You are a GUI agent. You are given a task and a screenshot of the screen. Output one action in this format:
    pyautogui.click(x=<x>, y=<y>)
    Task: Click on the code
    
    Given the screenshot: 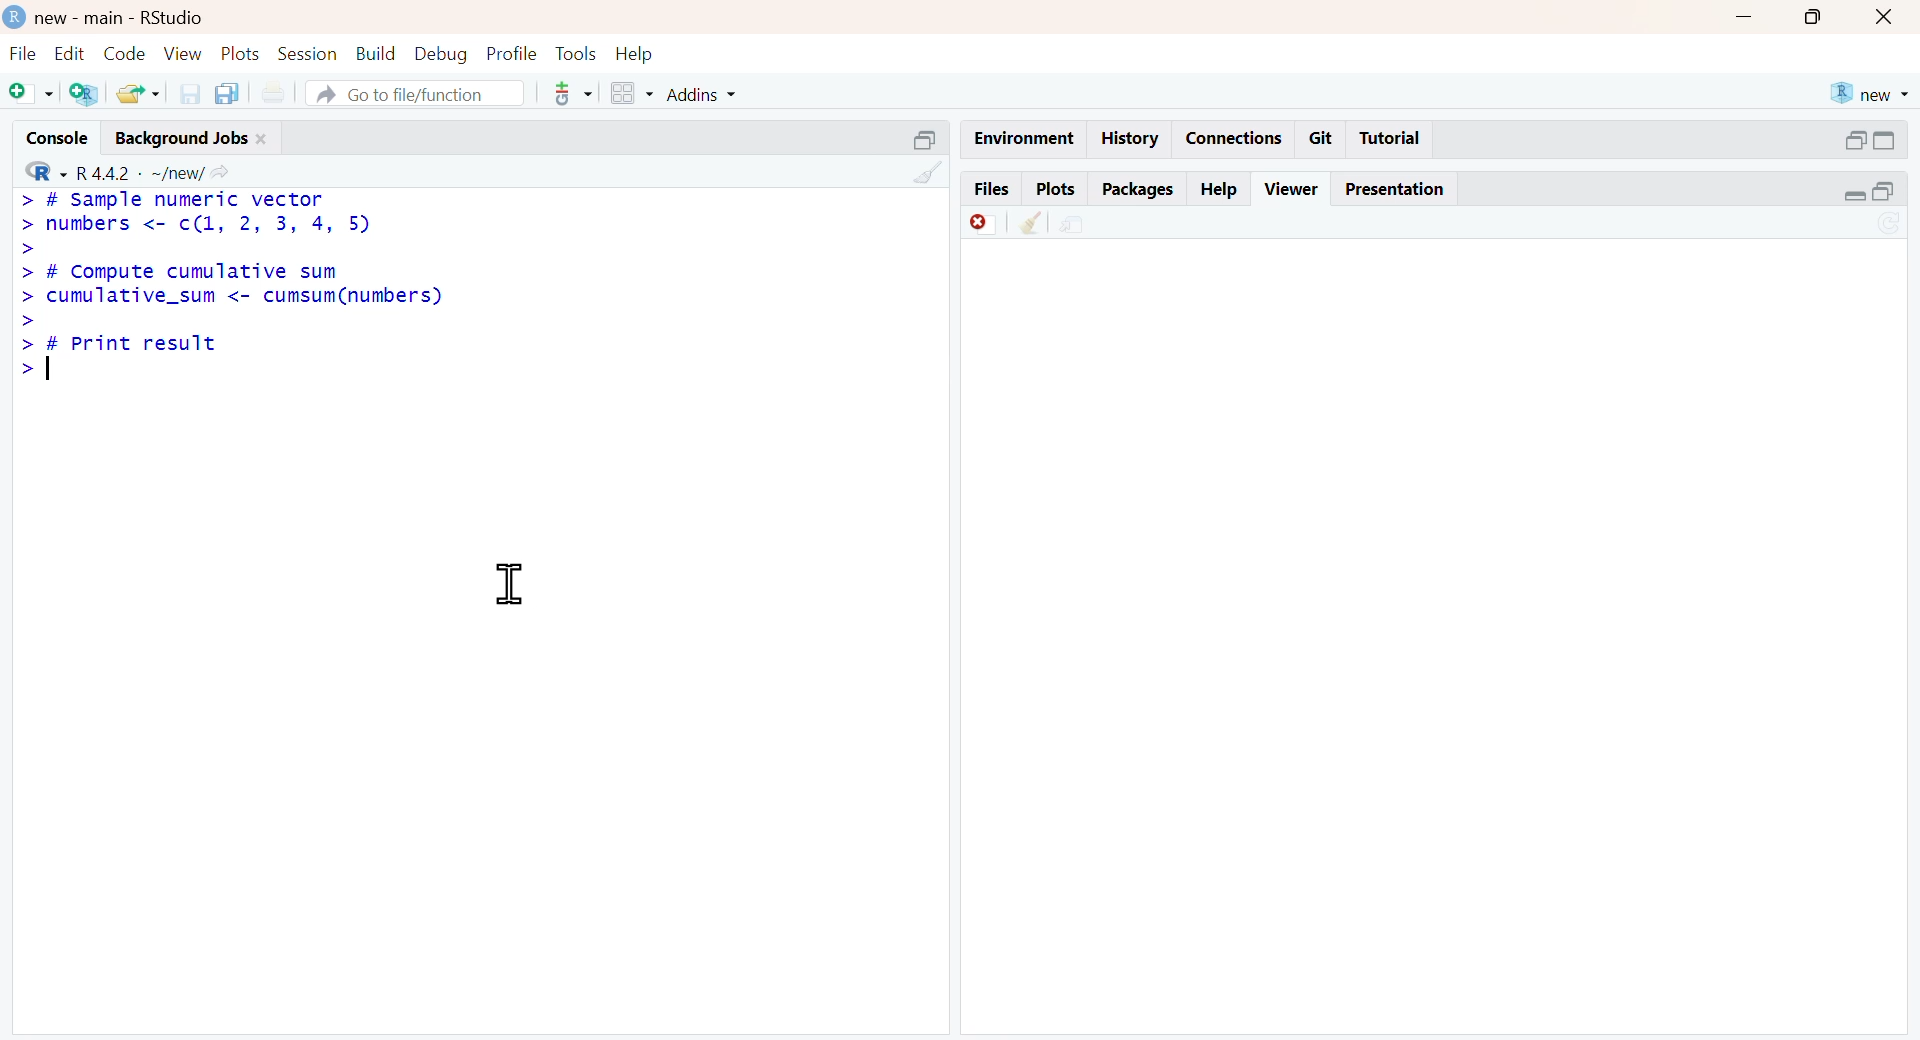 What is the action you would take?
    pyautogui.click(x=124, y=52)
    